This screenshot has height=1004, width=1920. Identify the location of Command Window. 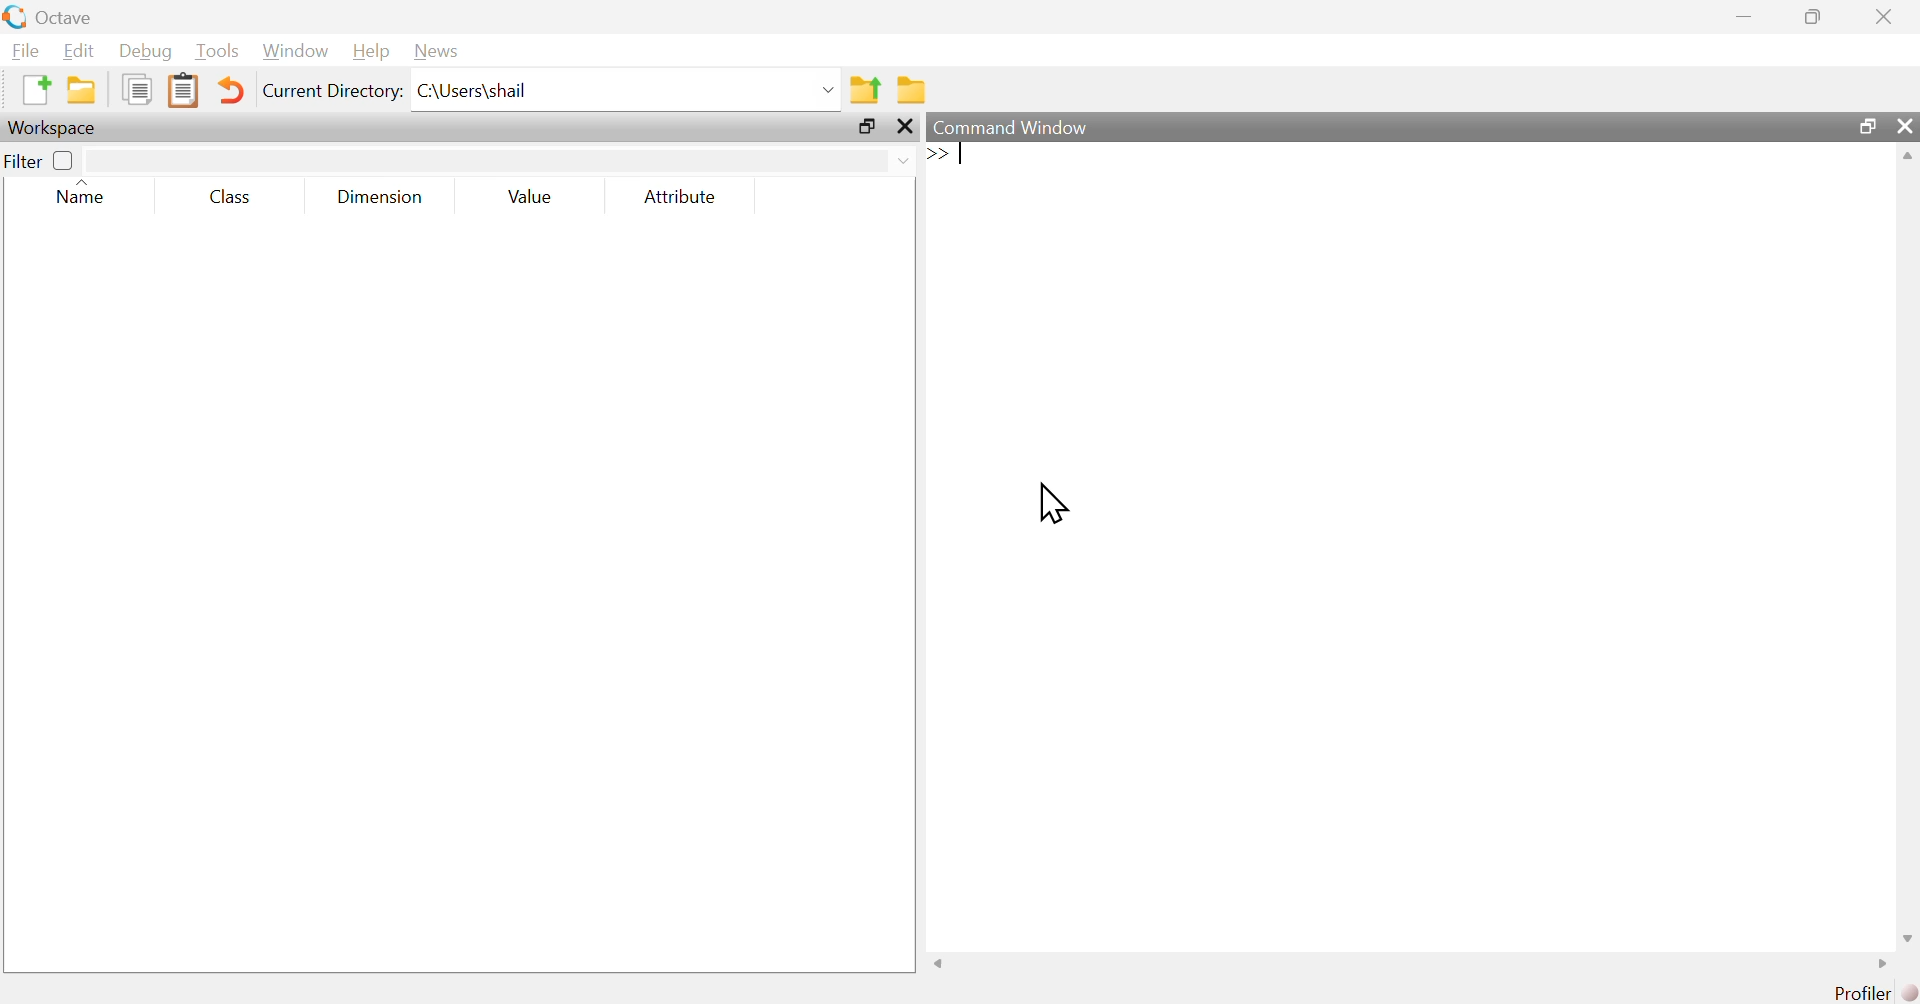
(1346, 127).